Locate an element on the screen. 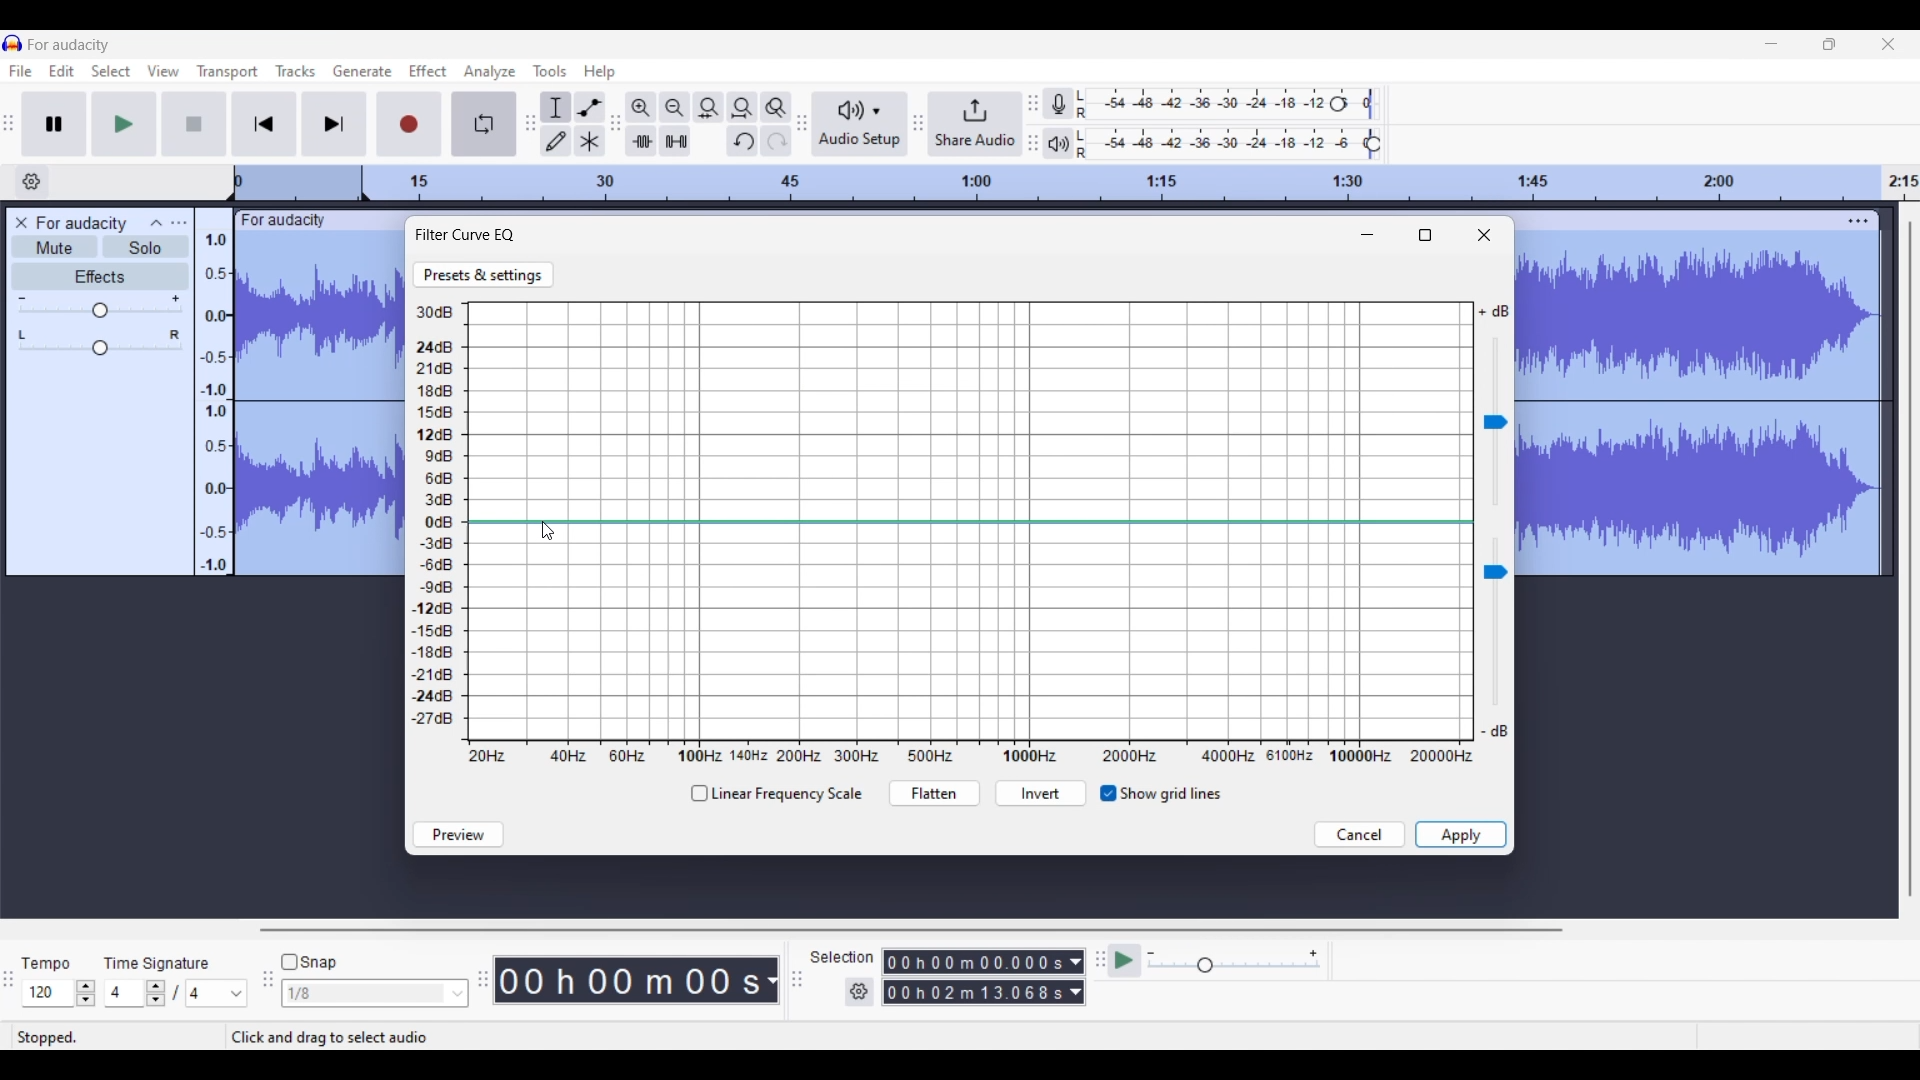 The width and height of the screenshot is (1920, 1080). Track selected is located at coordinates (1701, 407).